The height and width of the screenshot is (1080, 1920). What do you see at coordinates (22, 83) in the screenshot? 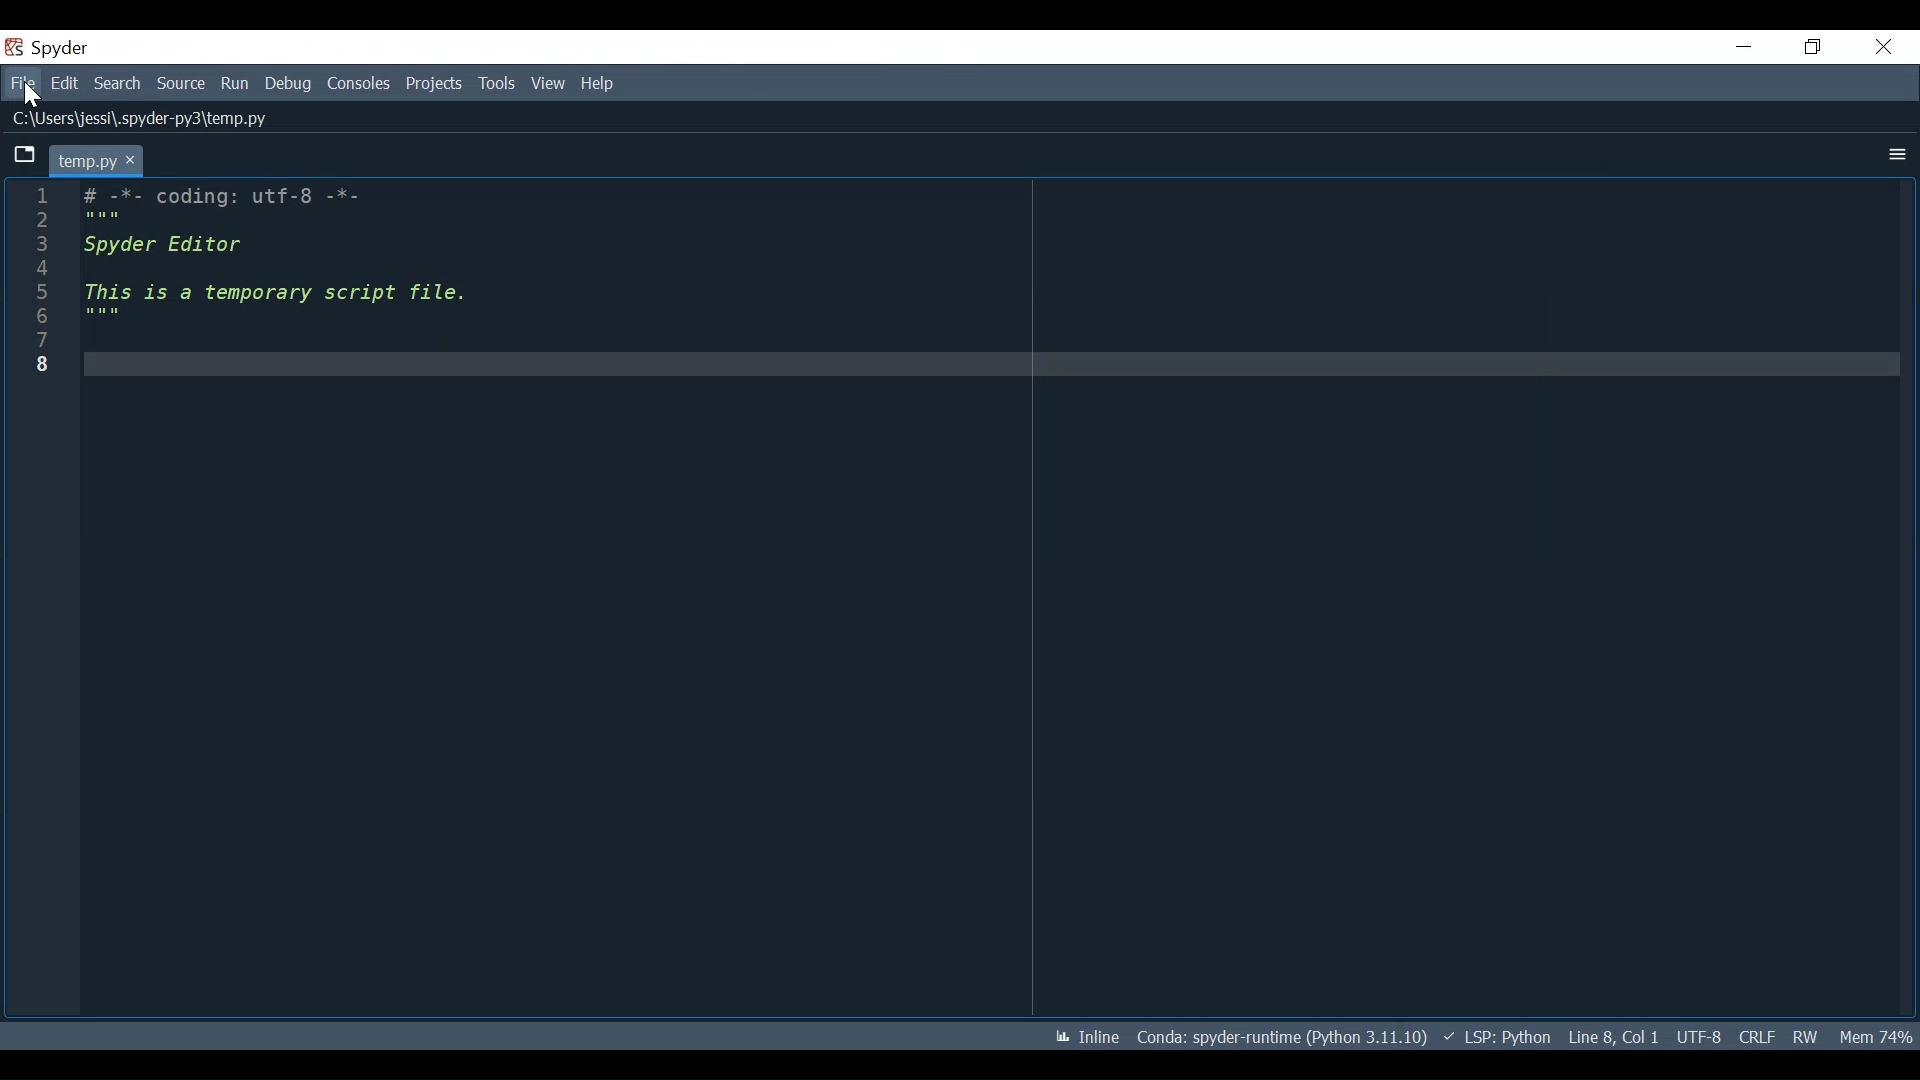
I see `File` at bounding box center [22, 83].